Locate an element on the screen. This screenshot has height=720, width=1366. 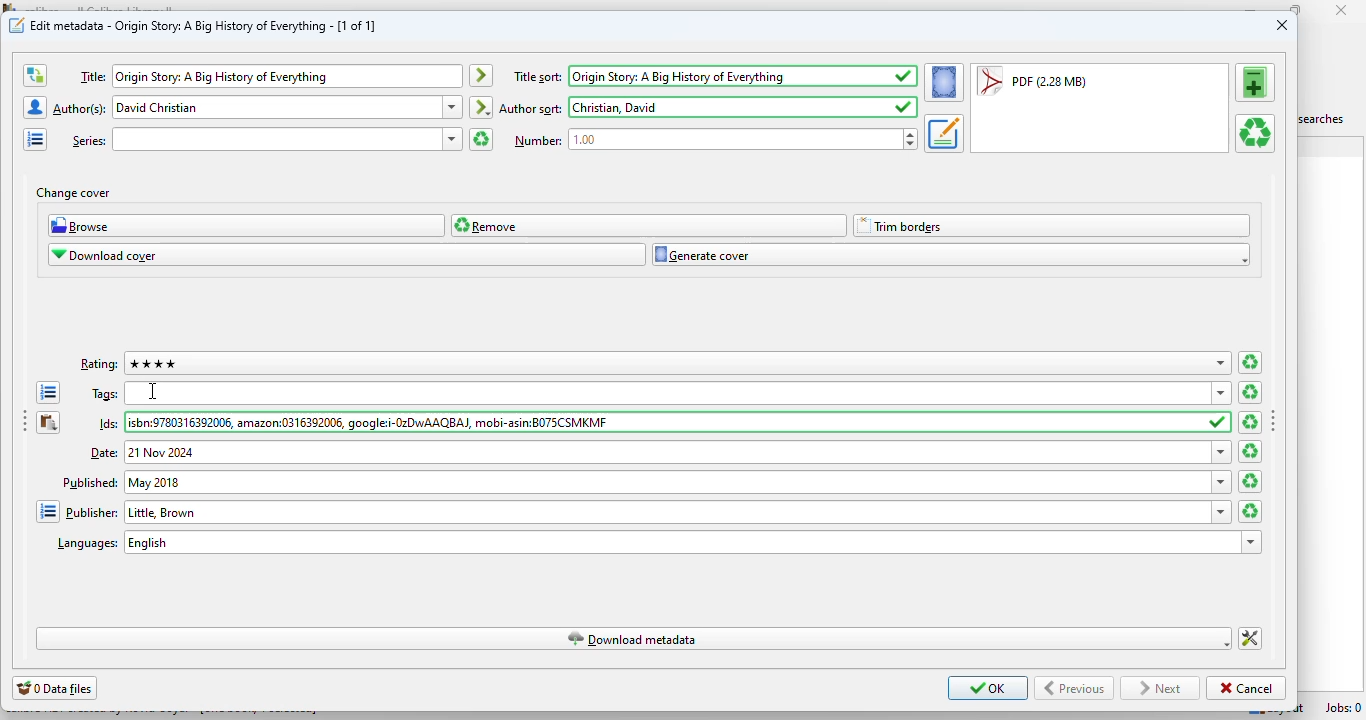
automatically create the title sort entry based on the current title entry is located at coordinates (481, 76).